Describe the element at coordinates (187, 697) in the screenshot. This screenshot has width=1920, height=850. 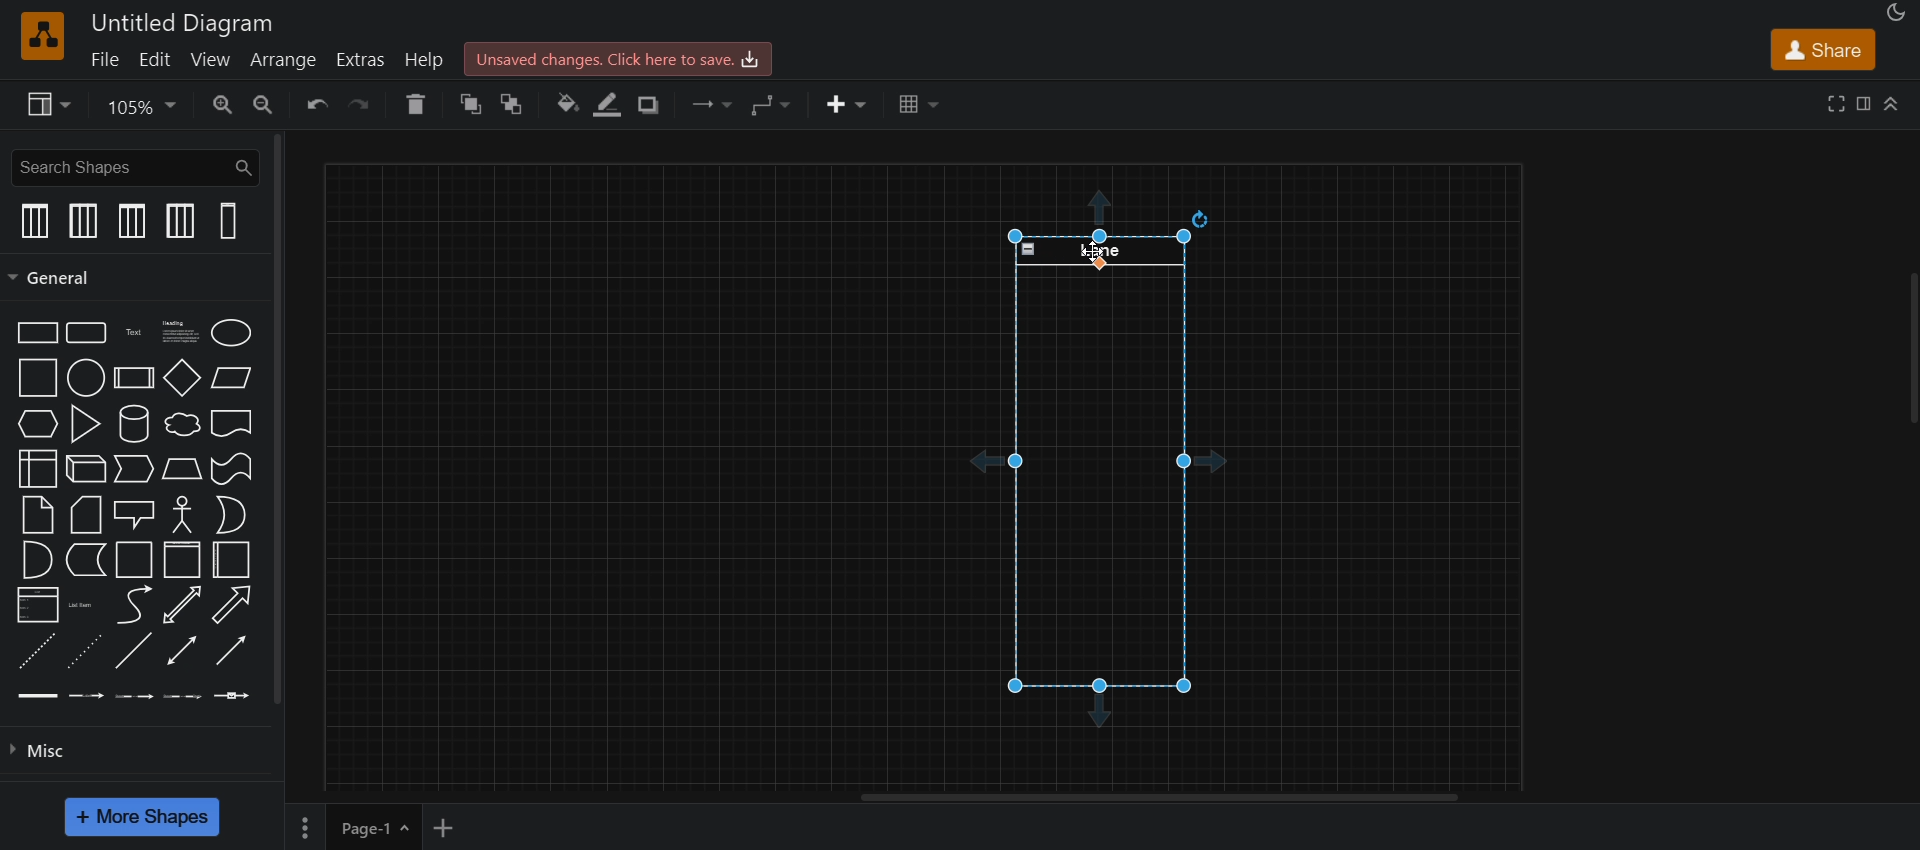
I see `connector with 3 labels` at that location.